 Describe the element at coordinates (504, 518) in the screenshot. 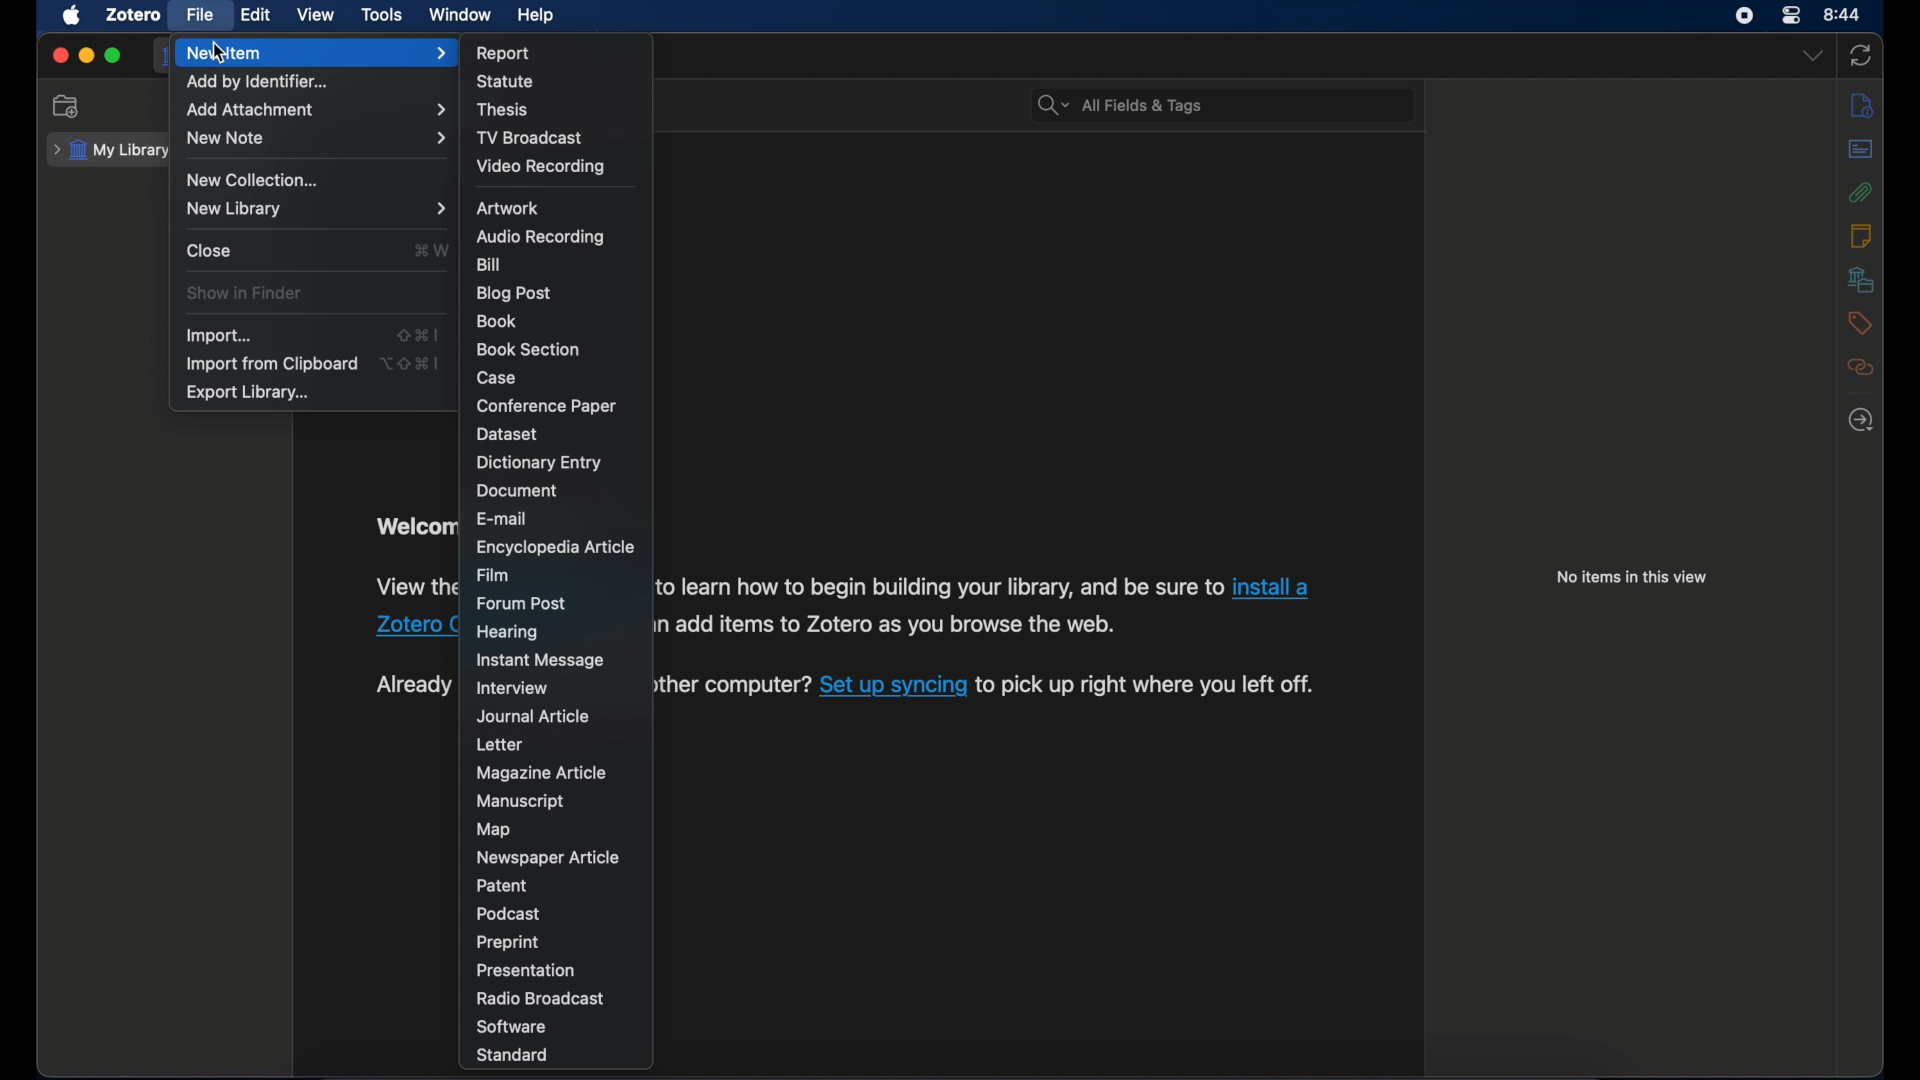

I see `e-mail` at that location.